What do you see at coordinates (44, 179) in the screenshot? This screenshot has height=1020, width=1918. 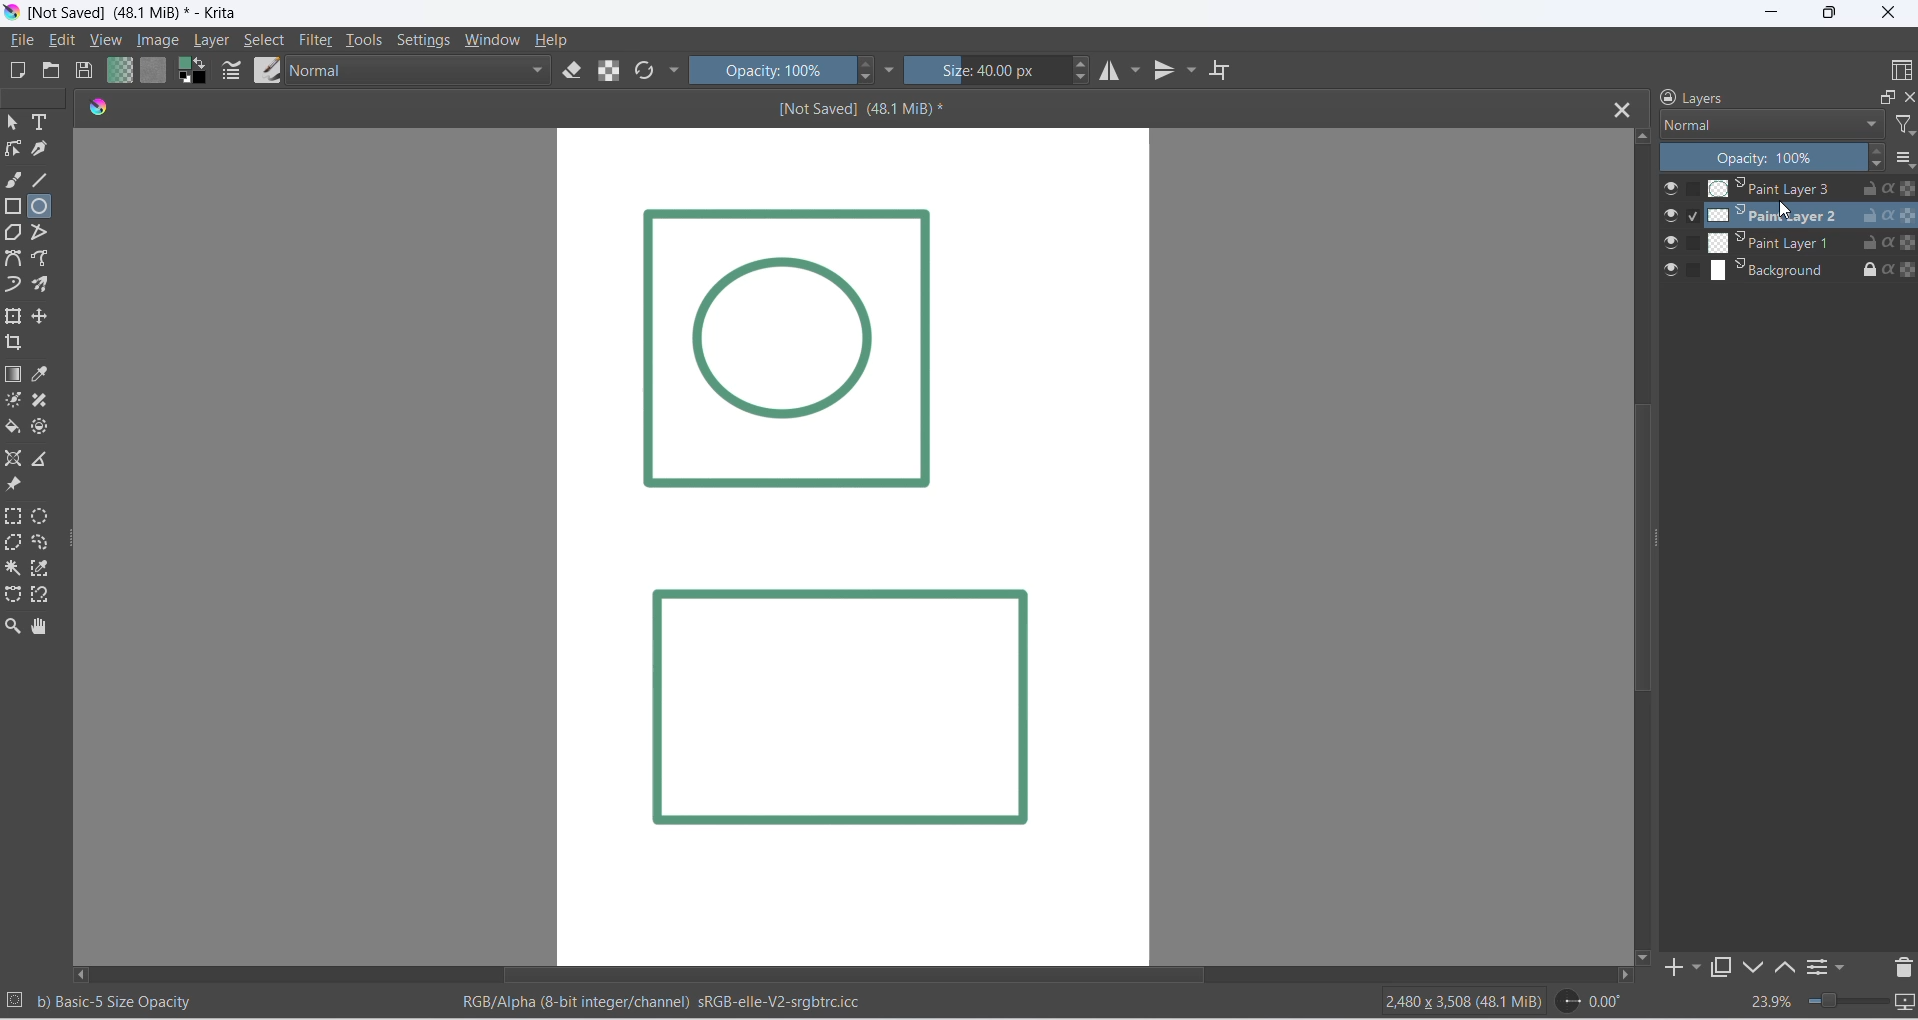 I see `line tool` at bounding box center [44, 179].